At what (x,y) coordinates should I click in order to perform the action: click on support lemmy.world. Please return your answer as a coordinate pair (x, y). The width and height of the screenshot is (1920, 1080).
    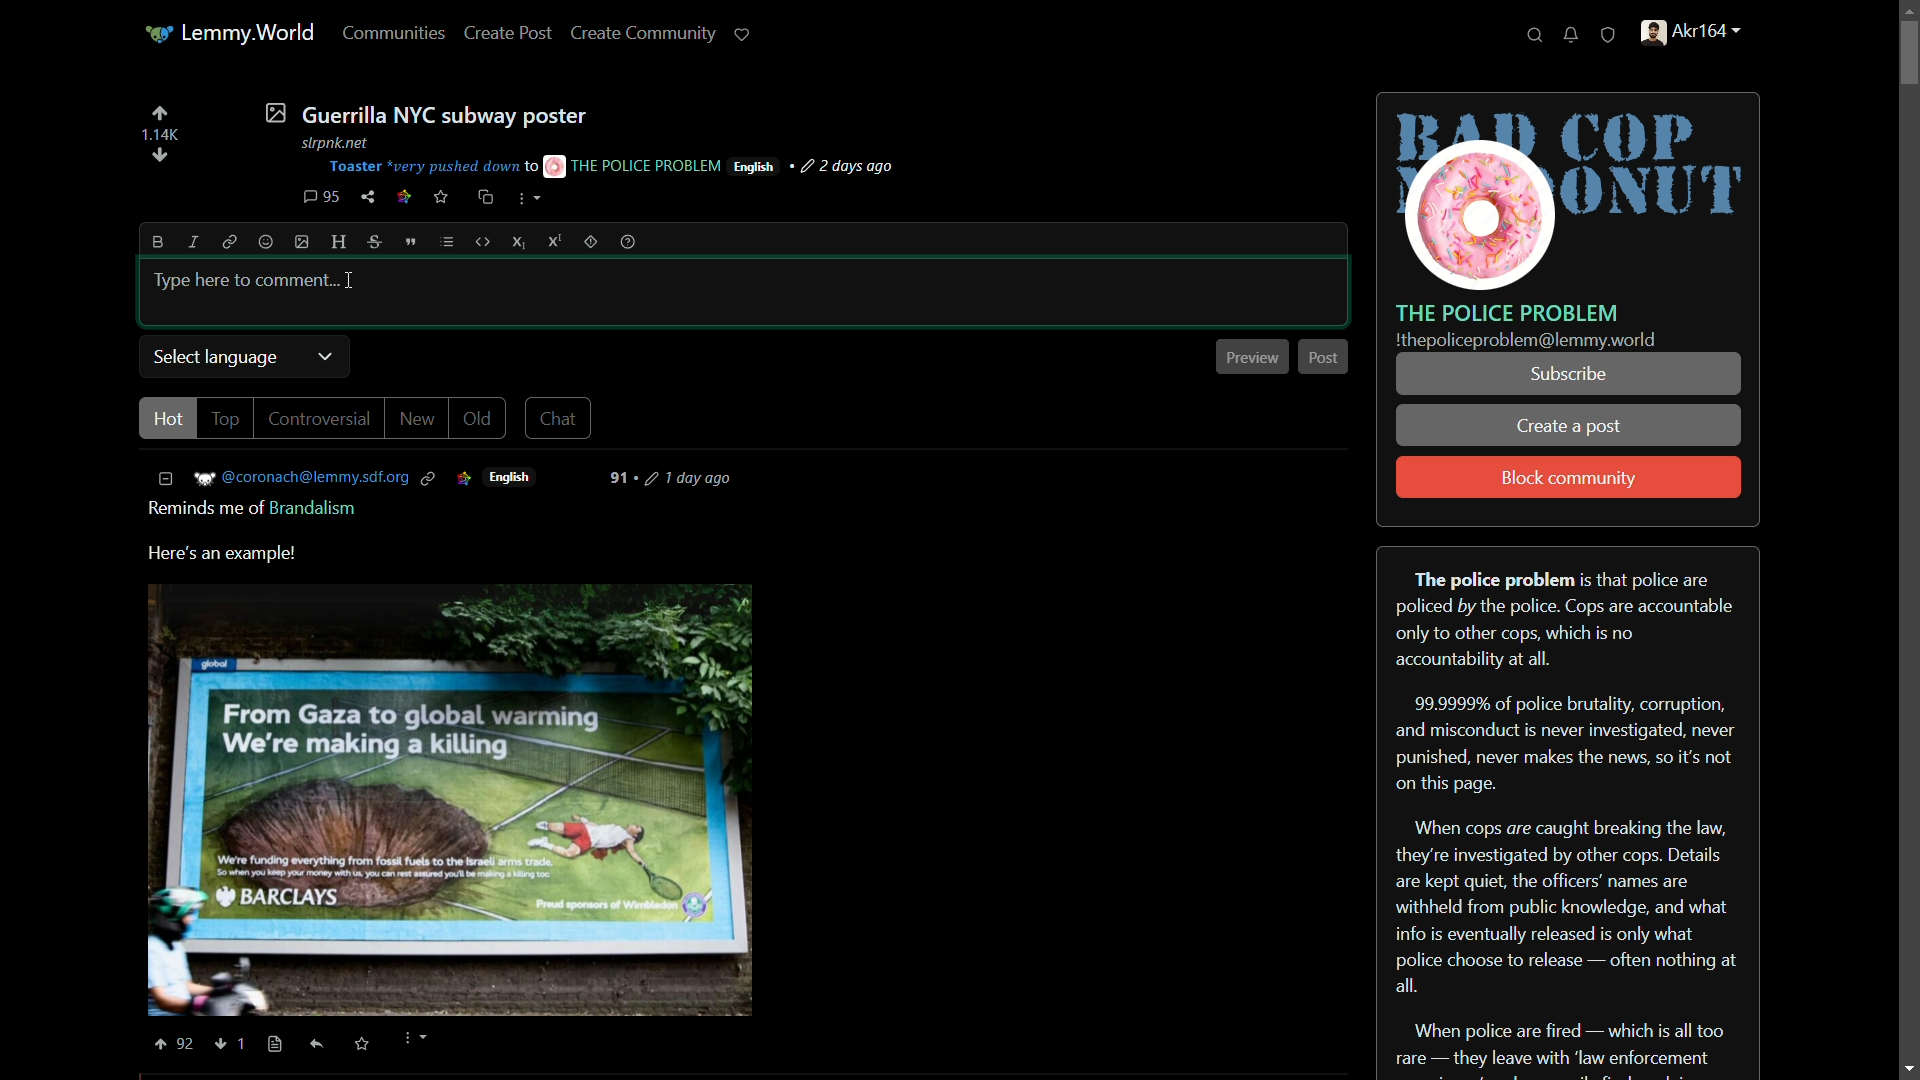
    Looking at the image, I should click on (743, 34).